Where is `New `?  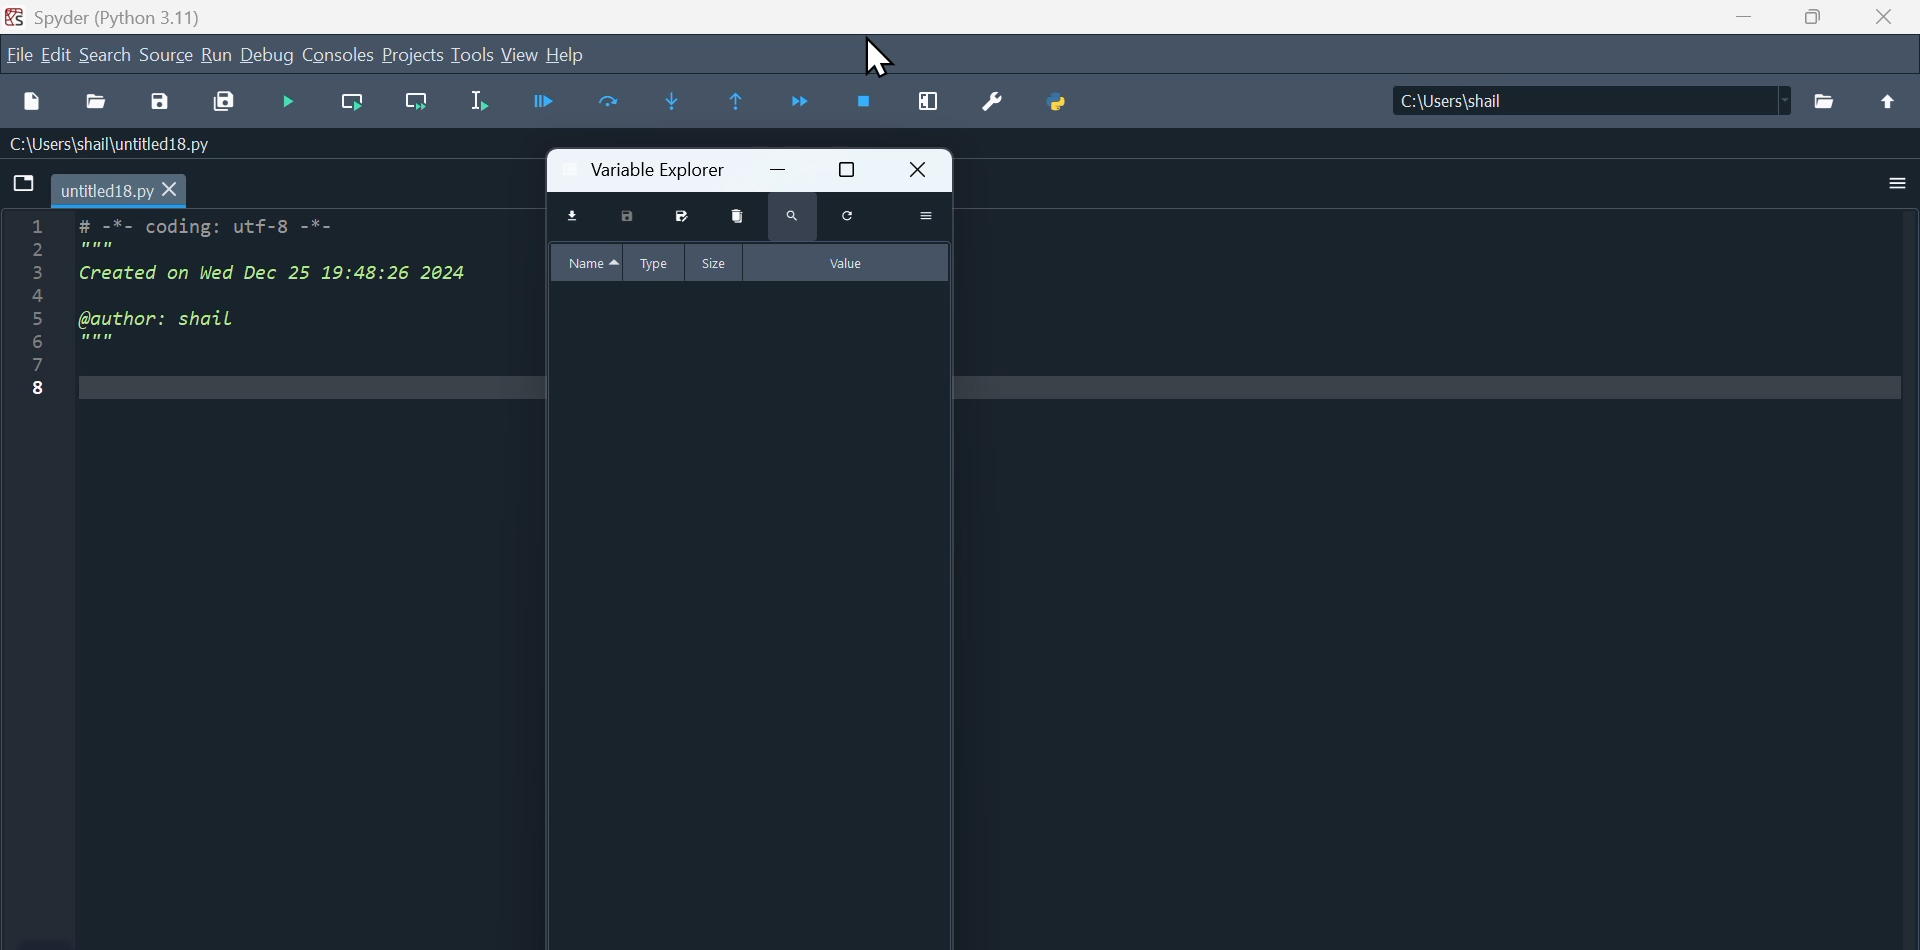 New  is located at coordinates (29, 102).